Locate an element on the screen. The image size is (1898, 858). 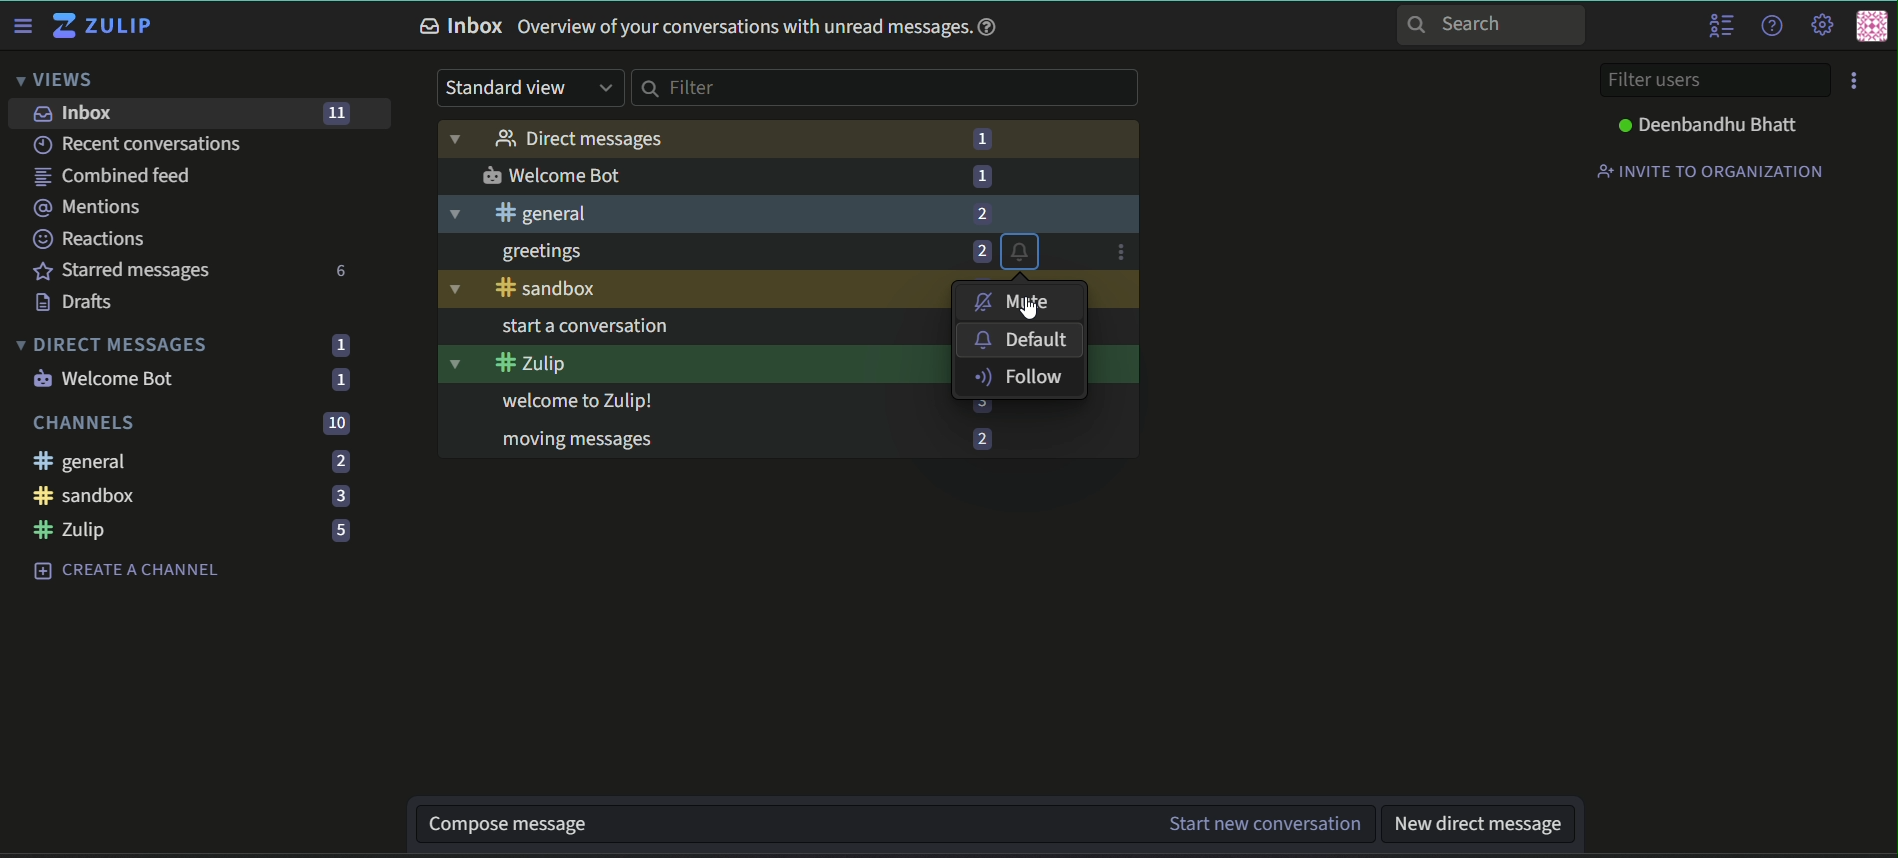
Channels is located at coordinates (84, 423).